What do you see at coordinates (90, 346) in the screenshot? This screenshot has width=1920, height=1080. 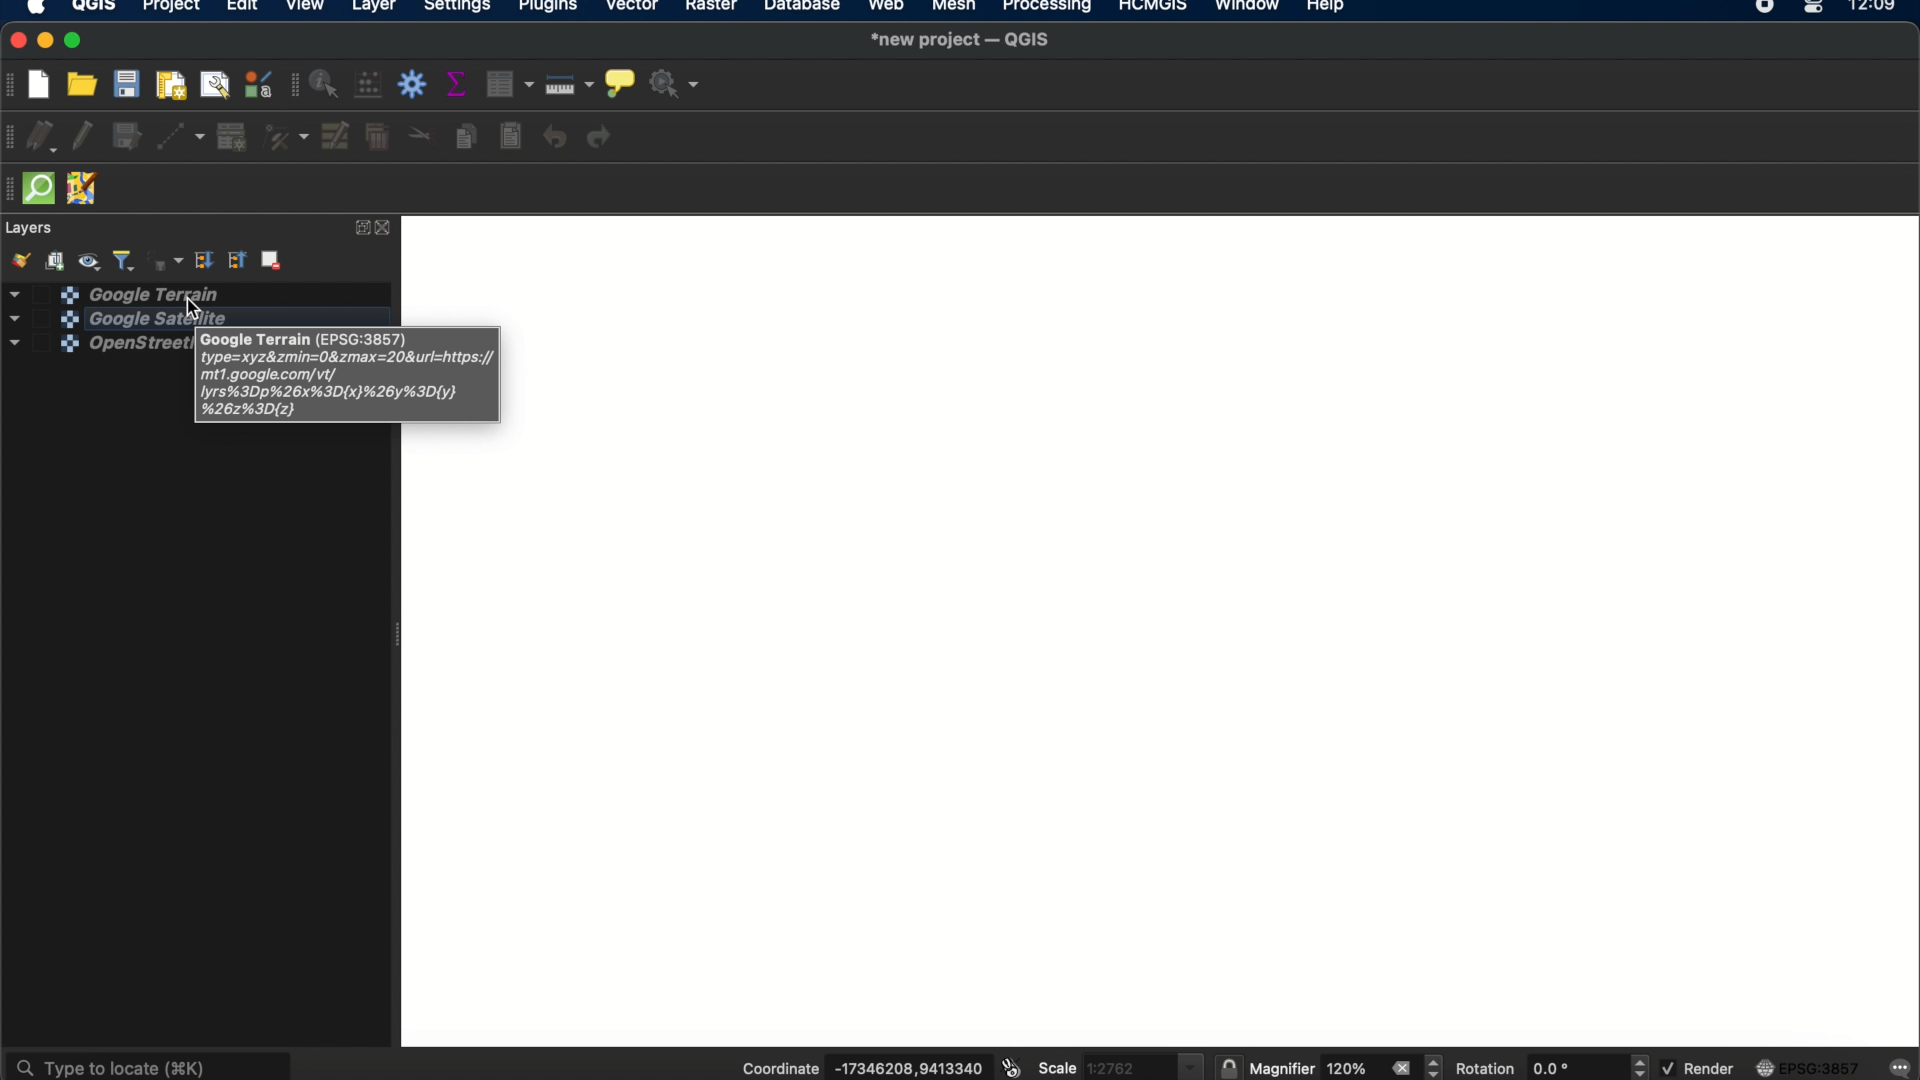 I see `open street map` at bounding box center [90, 346].